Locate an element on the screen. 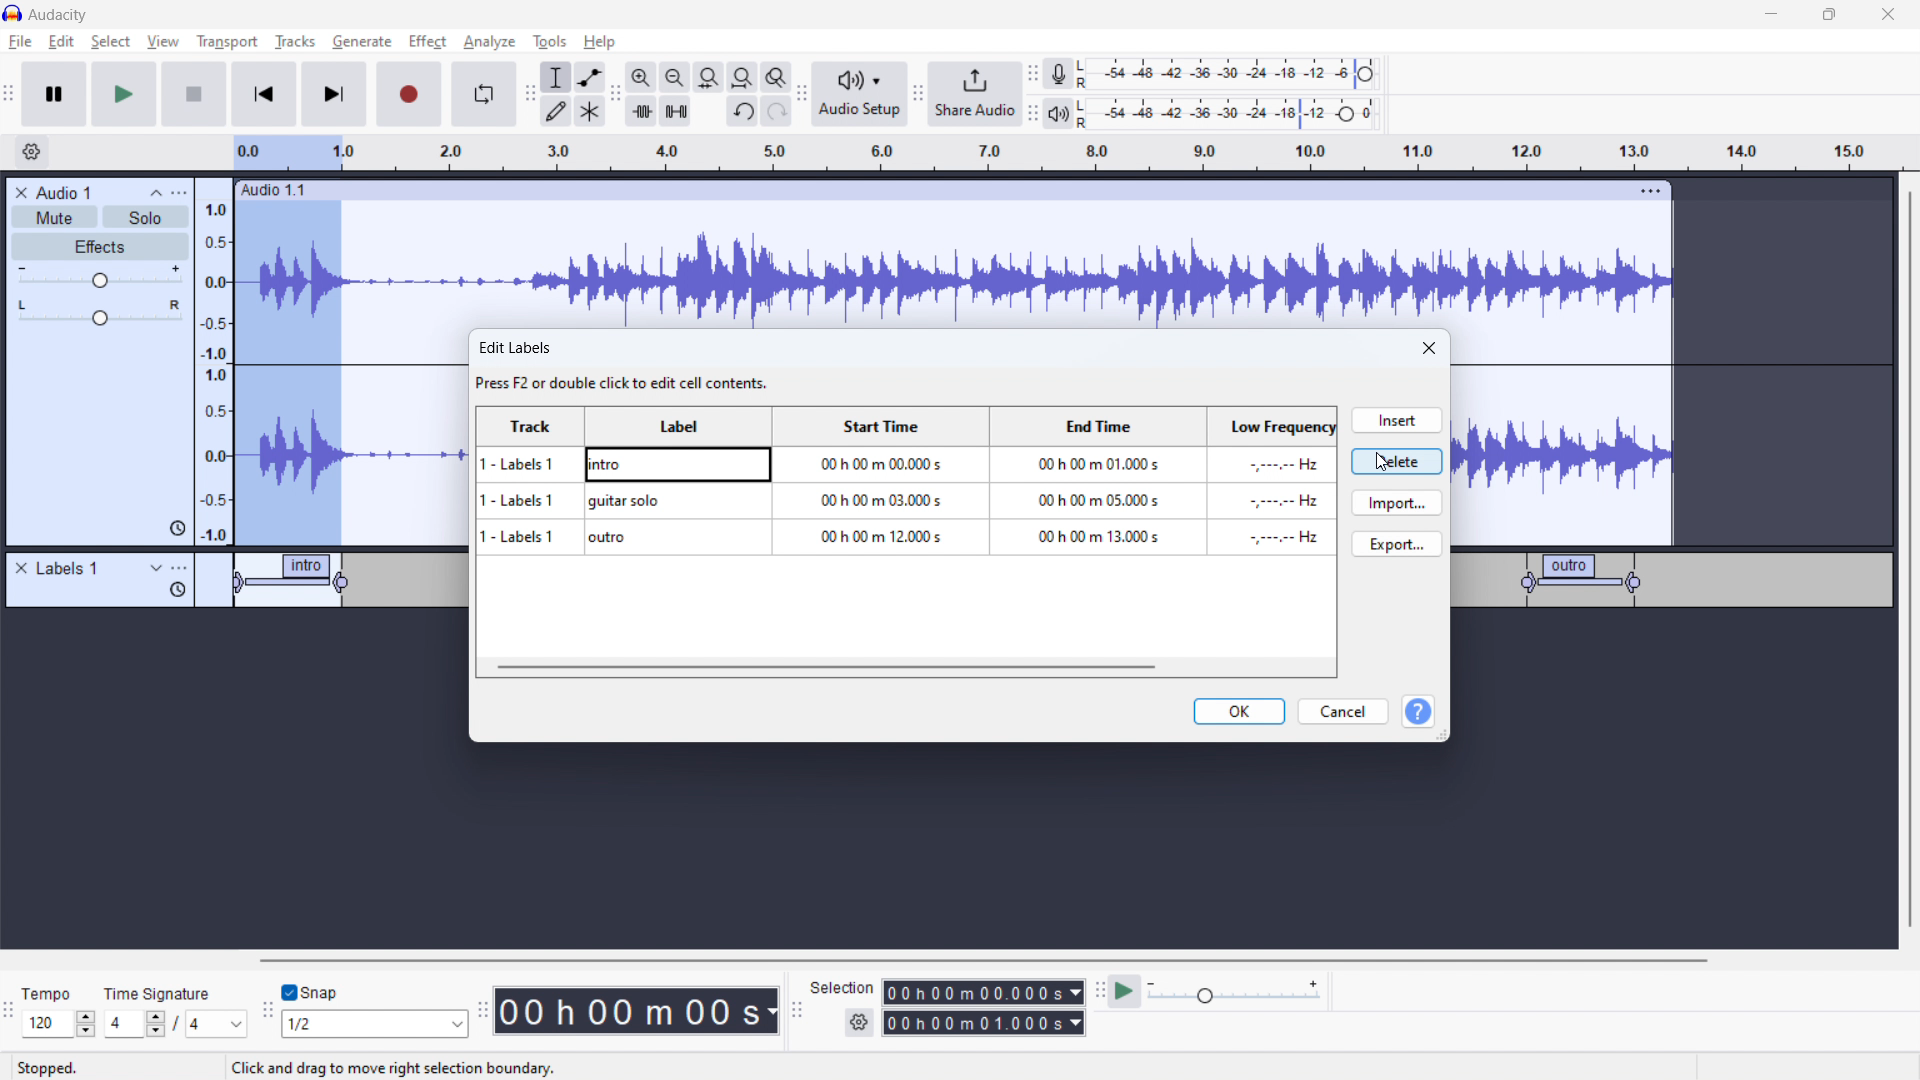 This screenshot has height=1080, width=1920. label is located at coordinates (679, 480).